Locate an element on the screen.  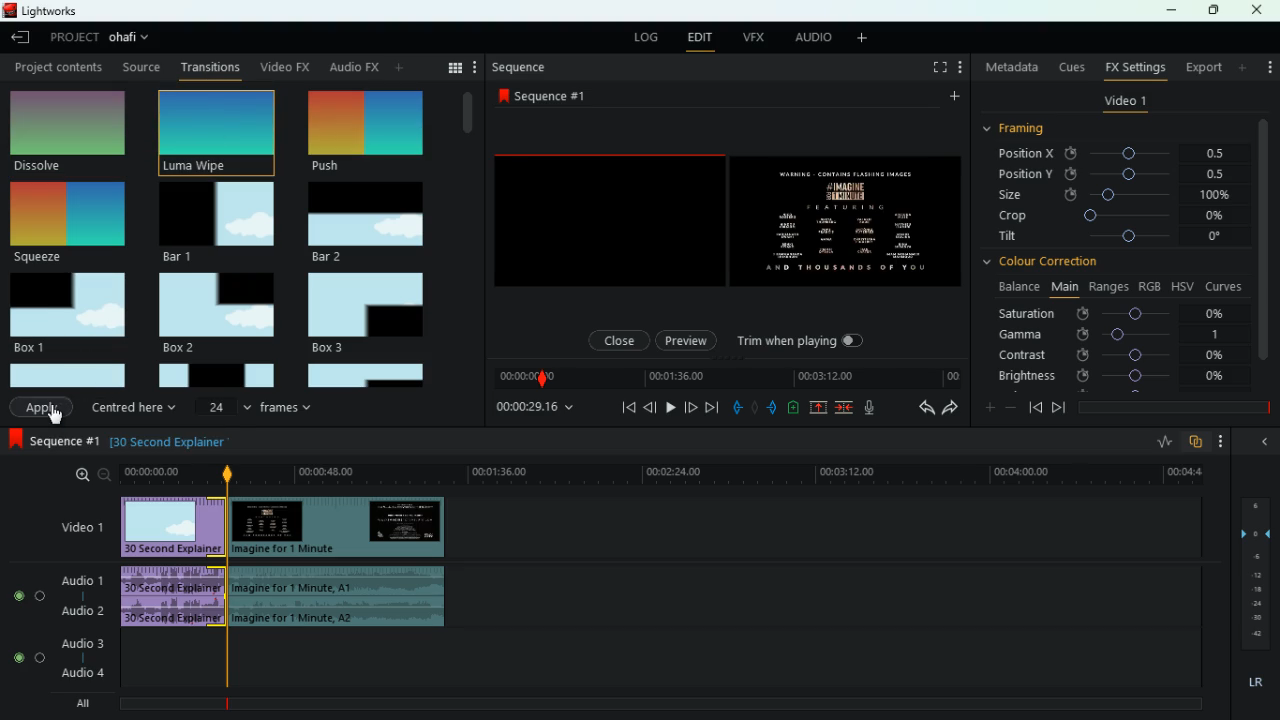
up is located at coordinates (819, 409).